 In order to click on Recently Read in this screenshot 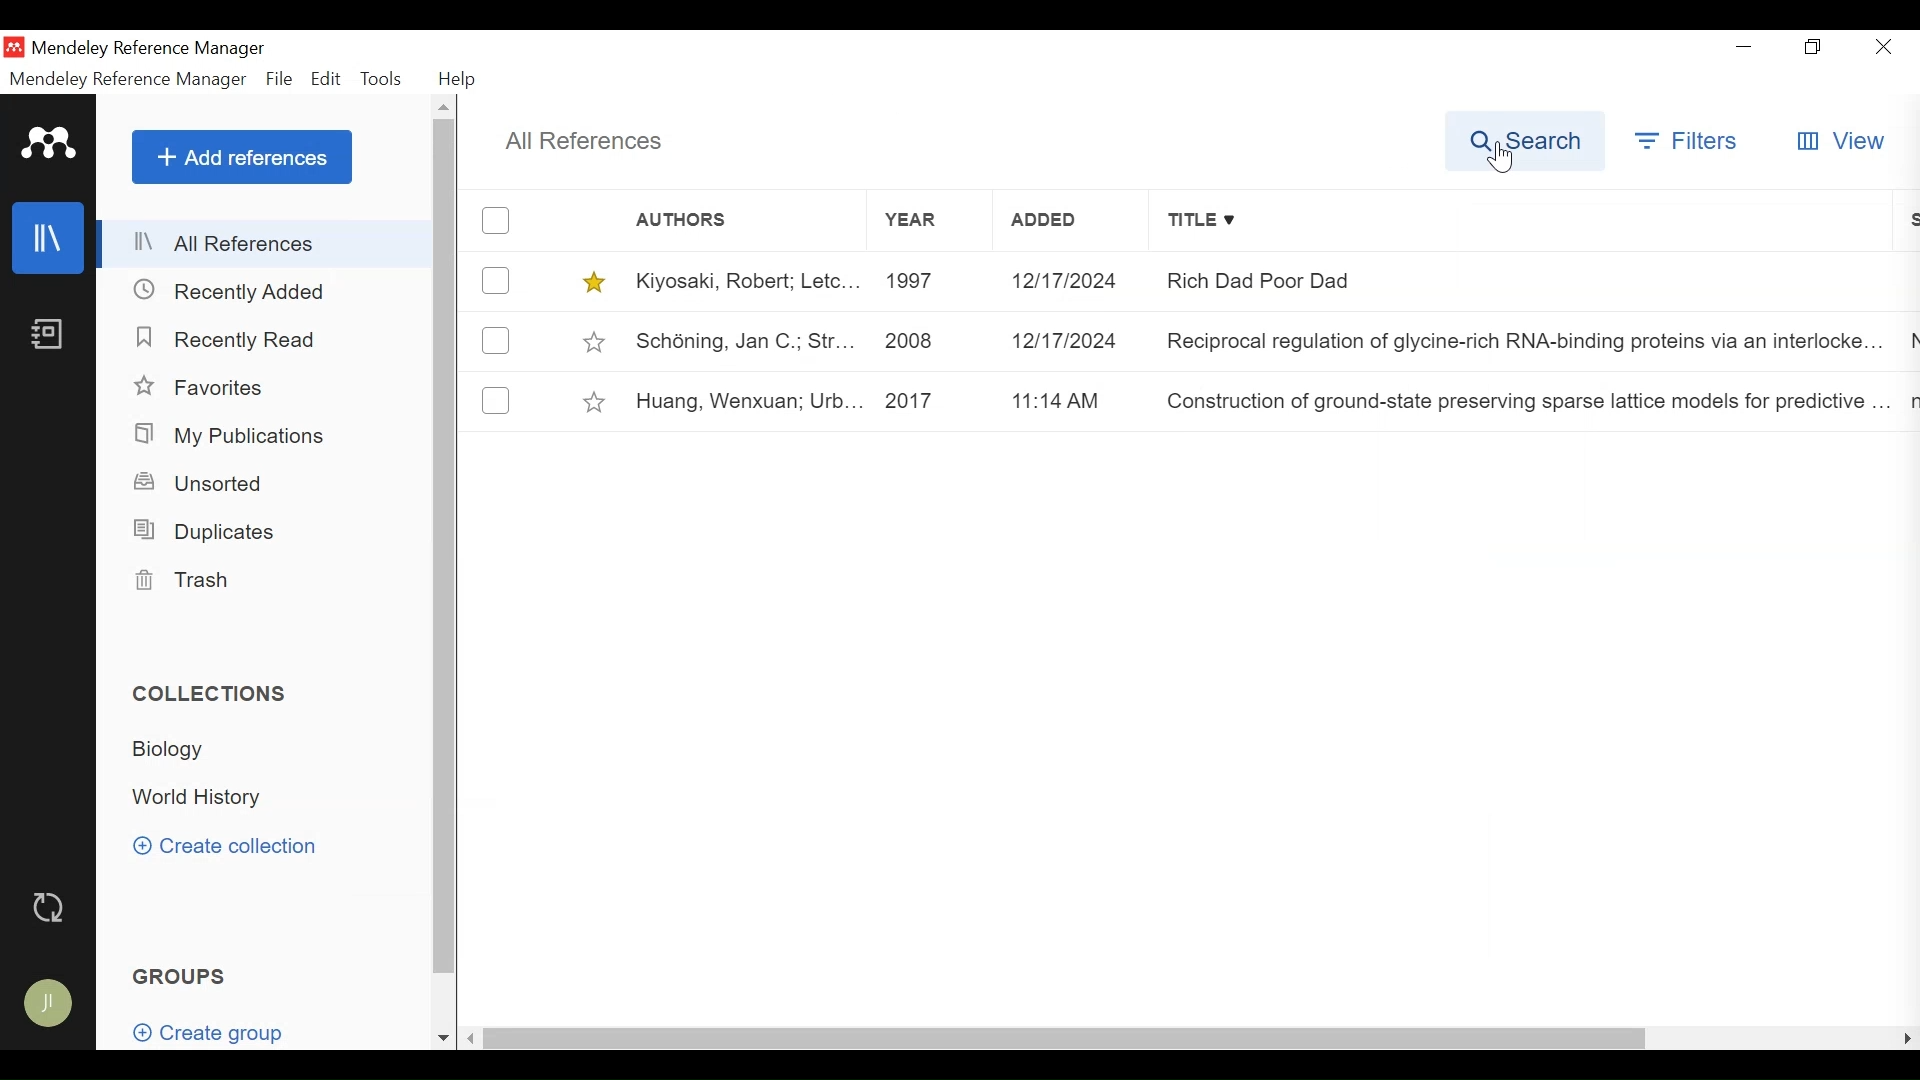, I will do `click(230, 339)`.